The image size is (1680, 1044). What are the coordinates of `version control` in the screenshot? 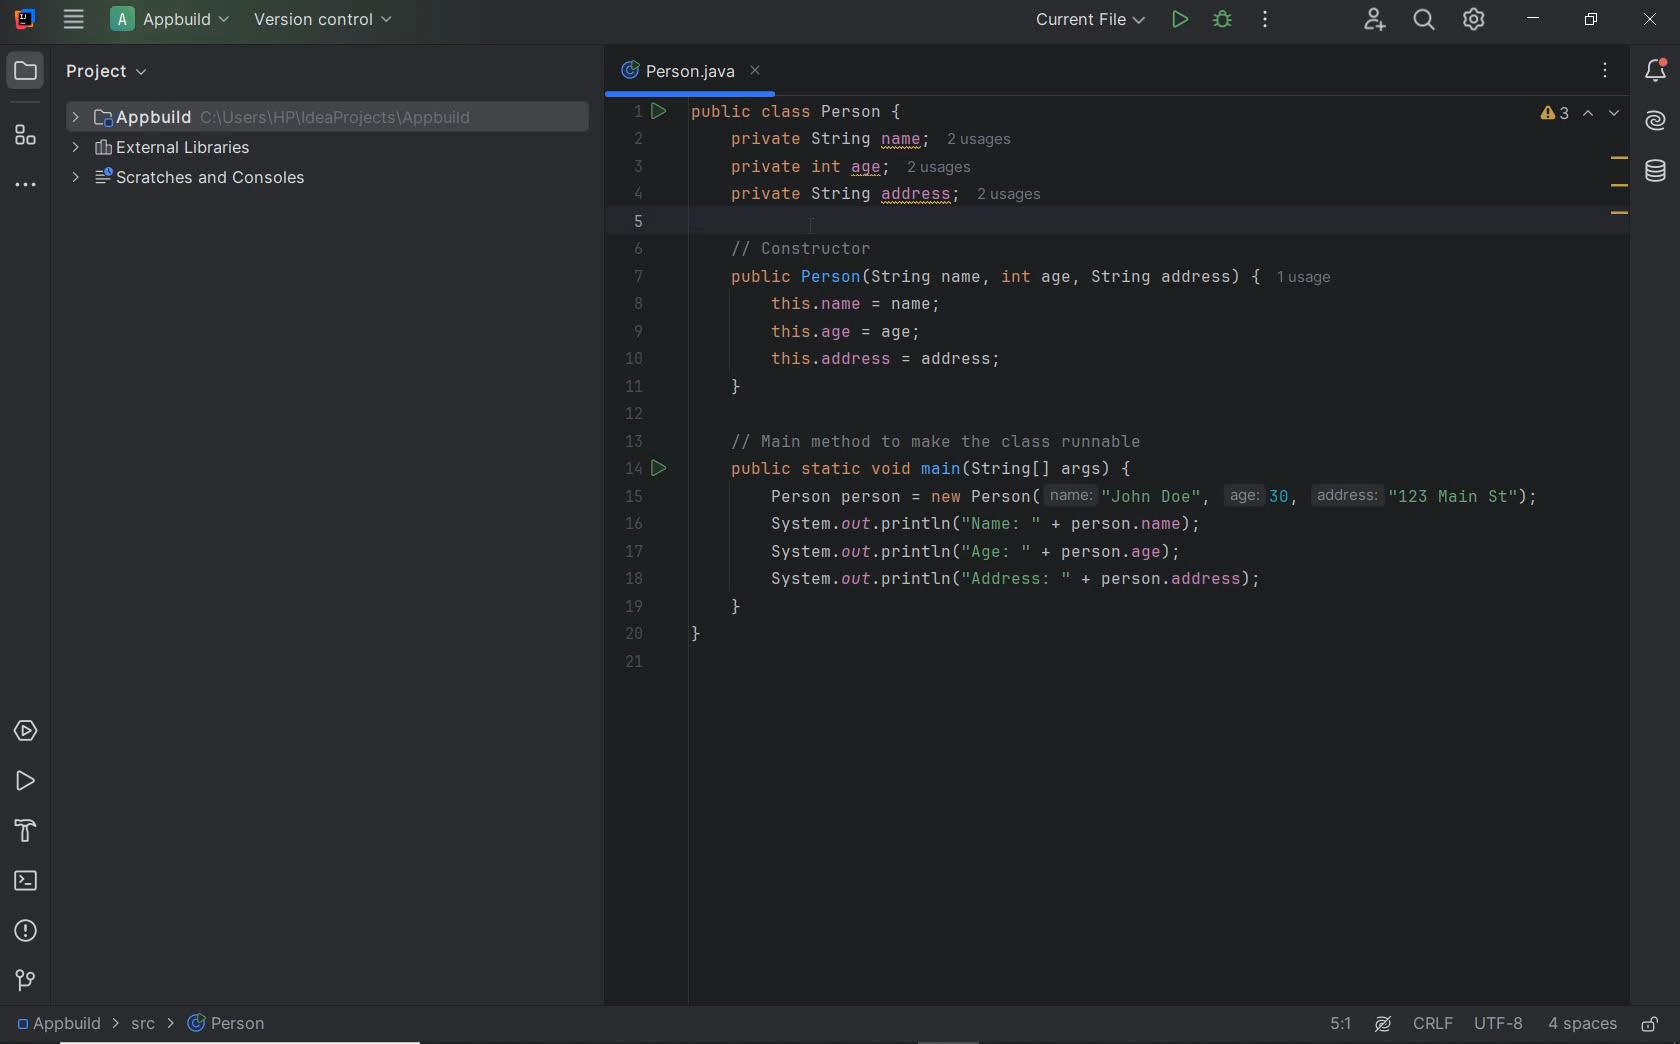 It's located at (26, 979).